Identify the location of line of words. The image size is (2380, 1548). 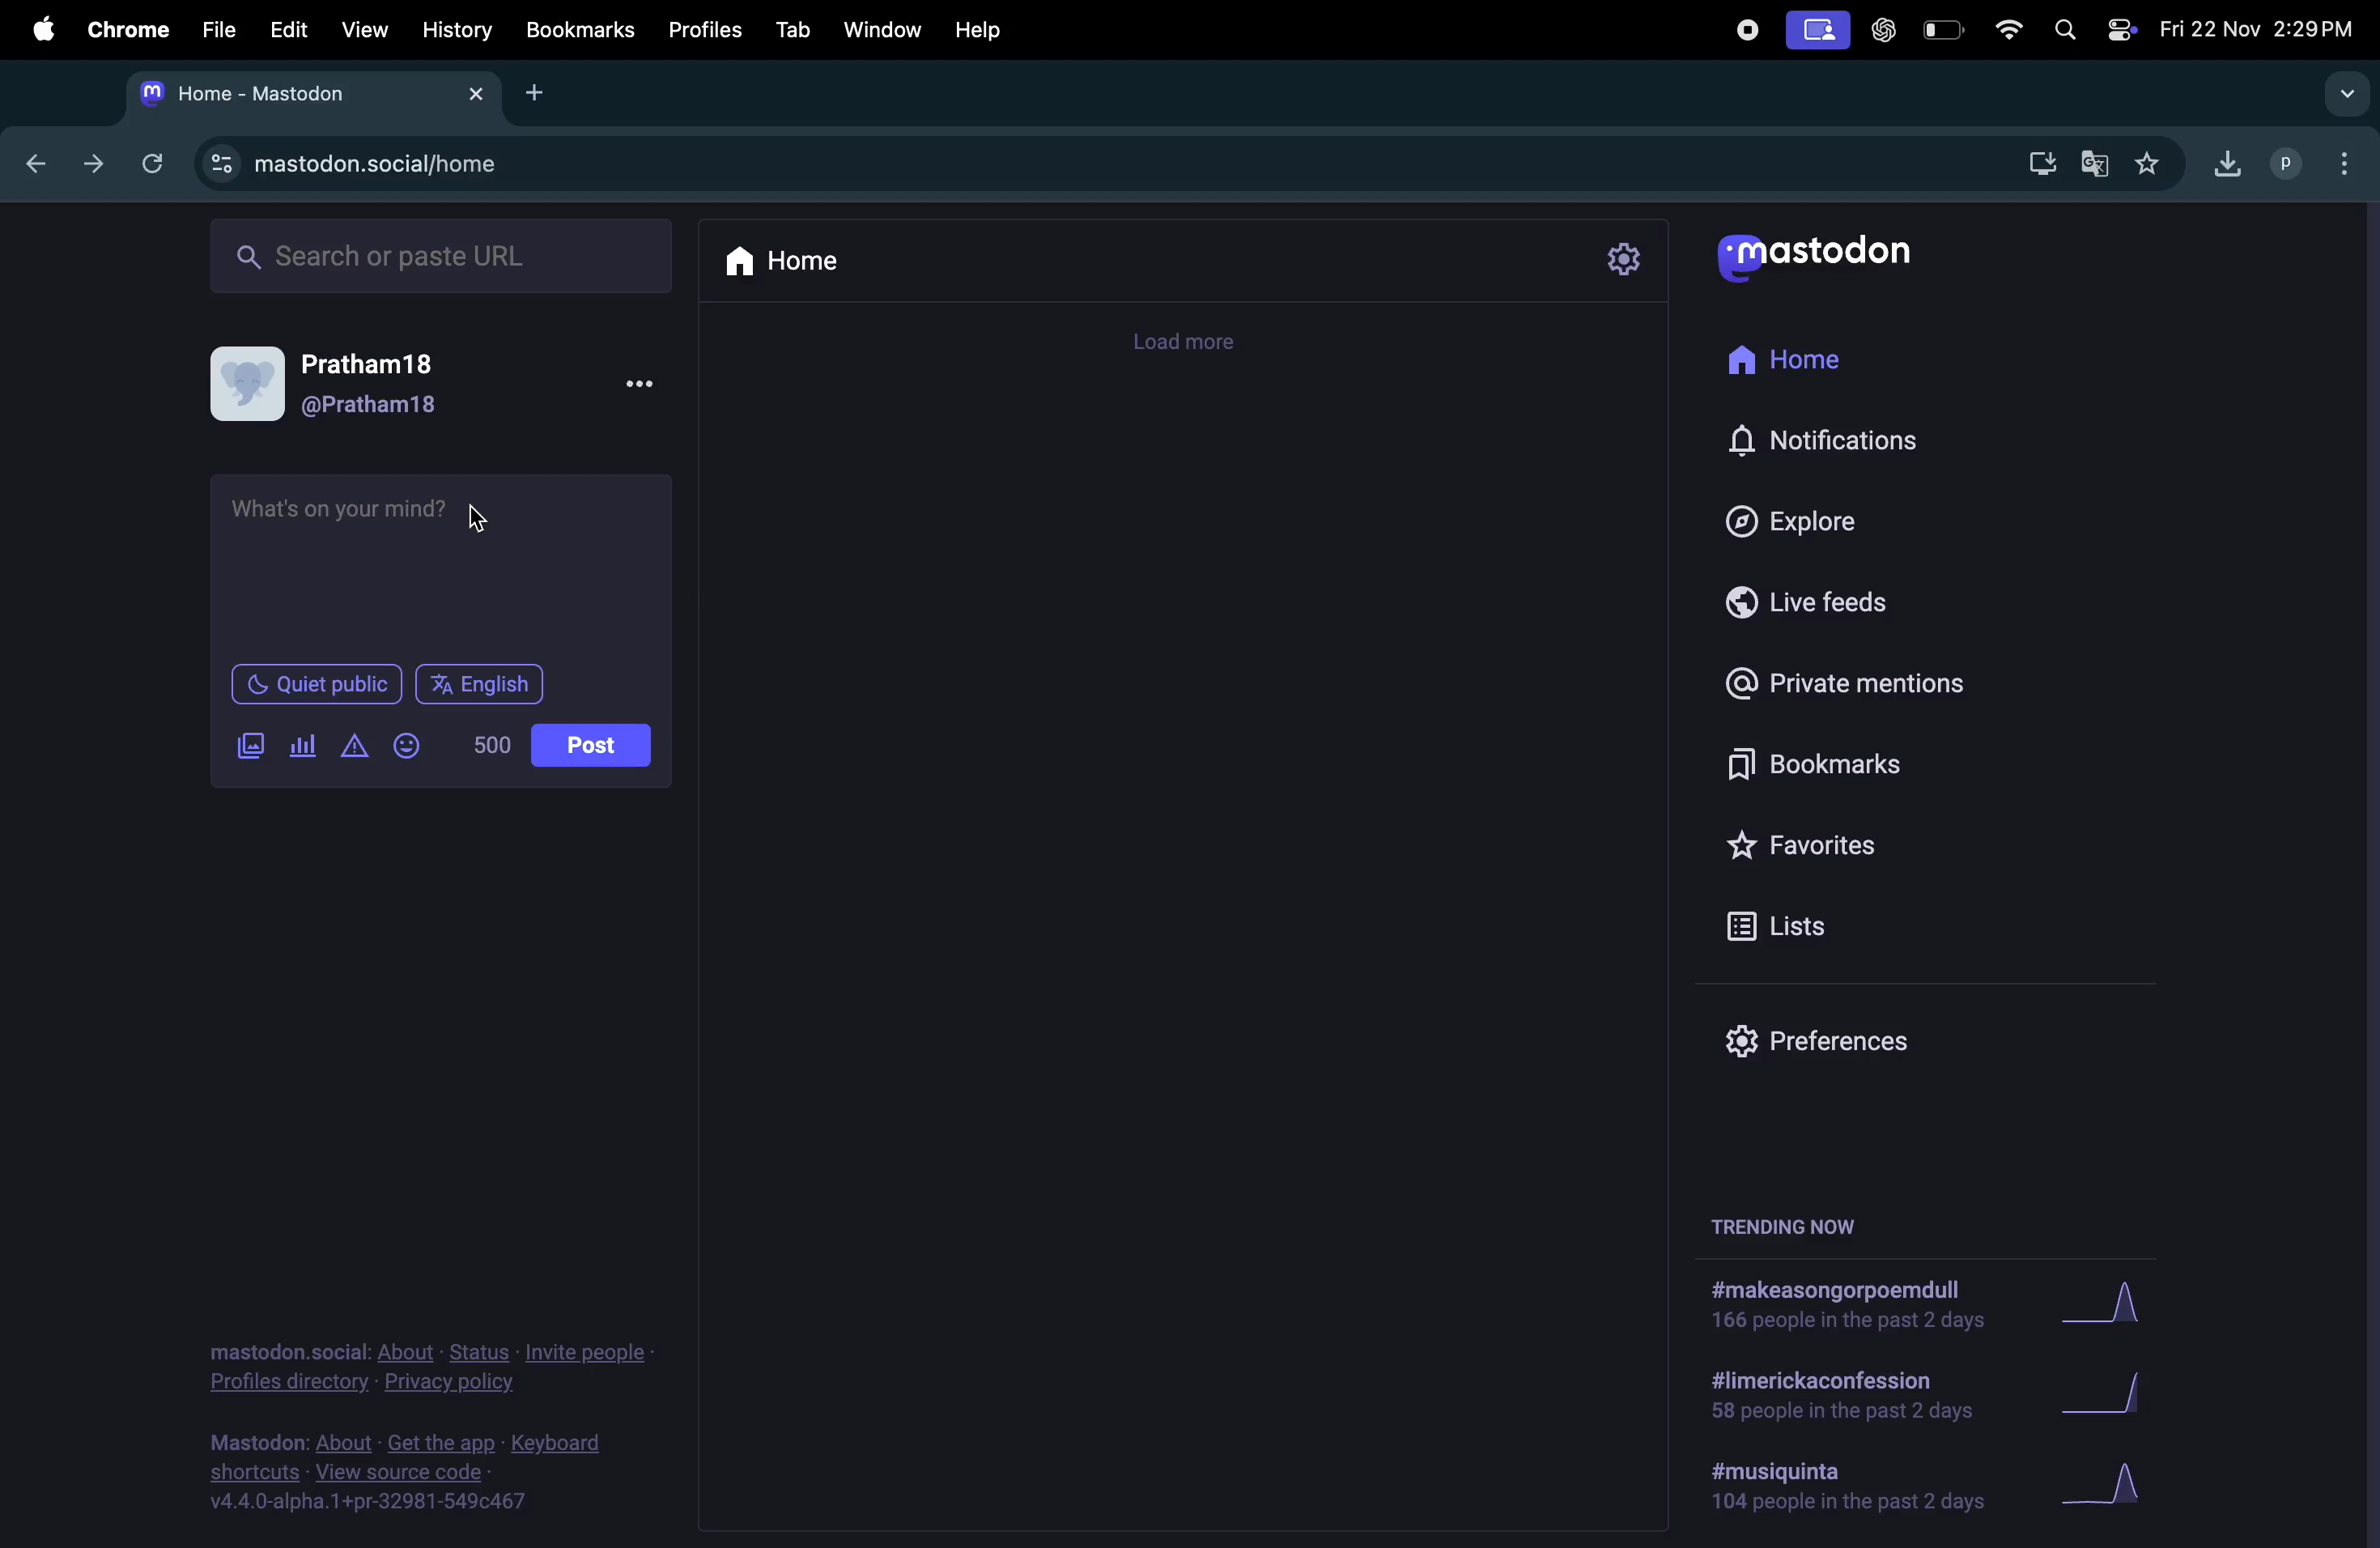
(487, 746).